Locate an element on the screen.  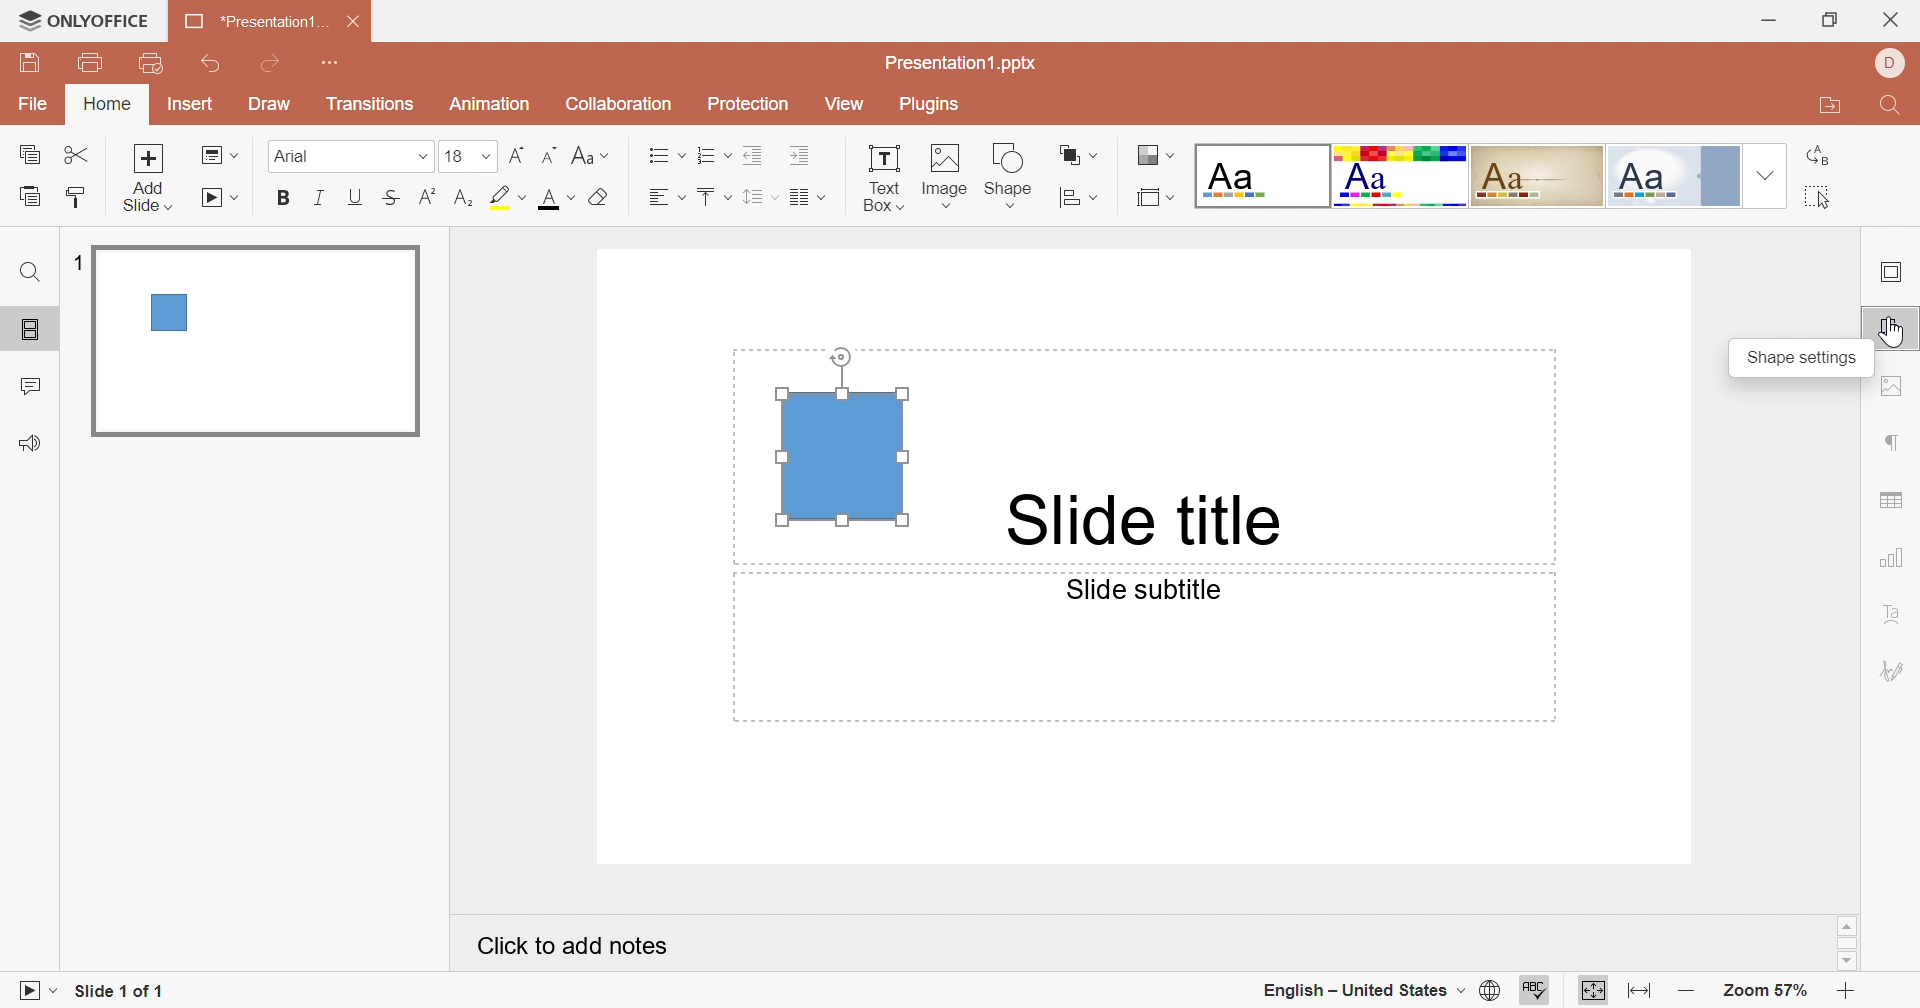
Underline is located at coordinates (356, 194).